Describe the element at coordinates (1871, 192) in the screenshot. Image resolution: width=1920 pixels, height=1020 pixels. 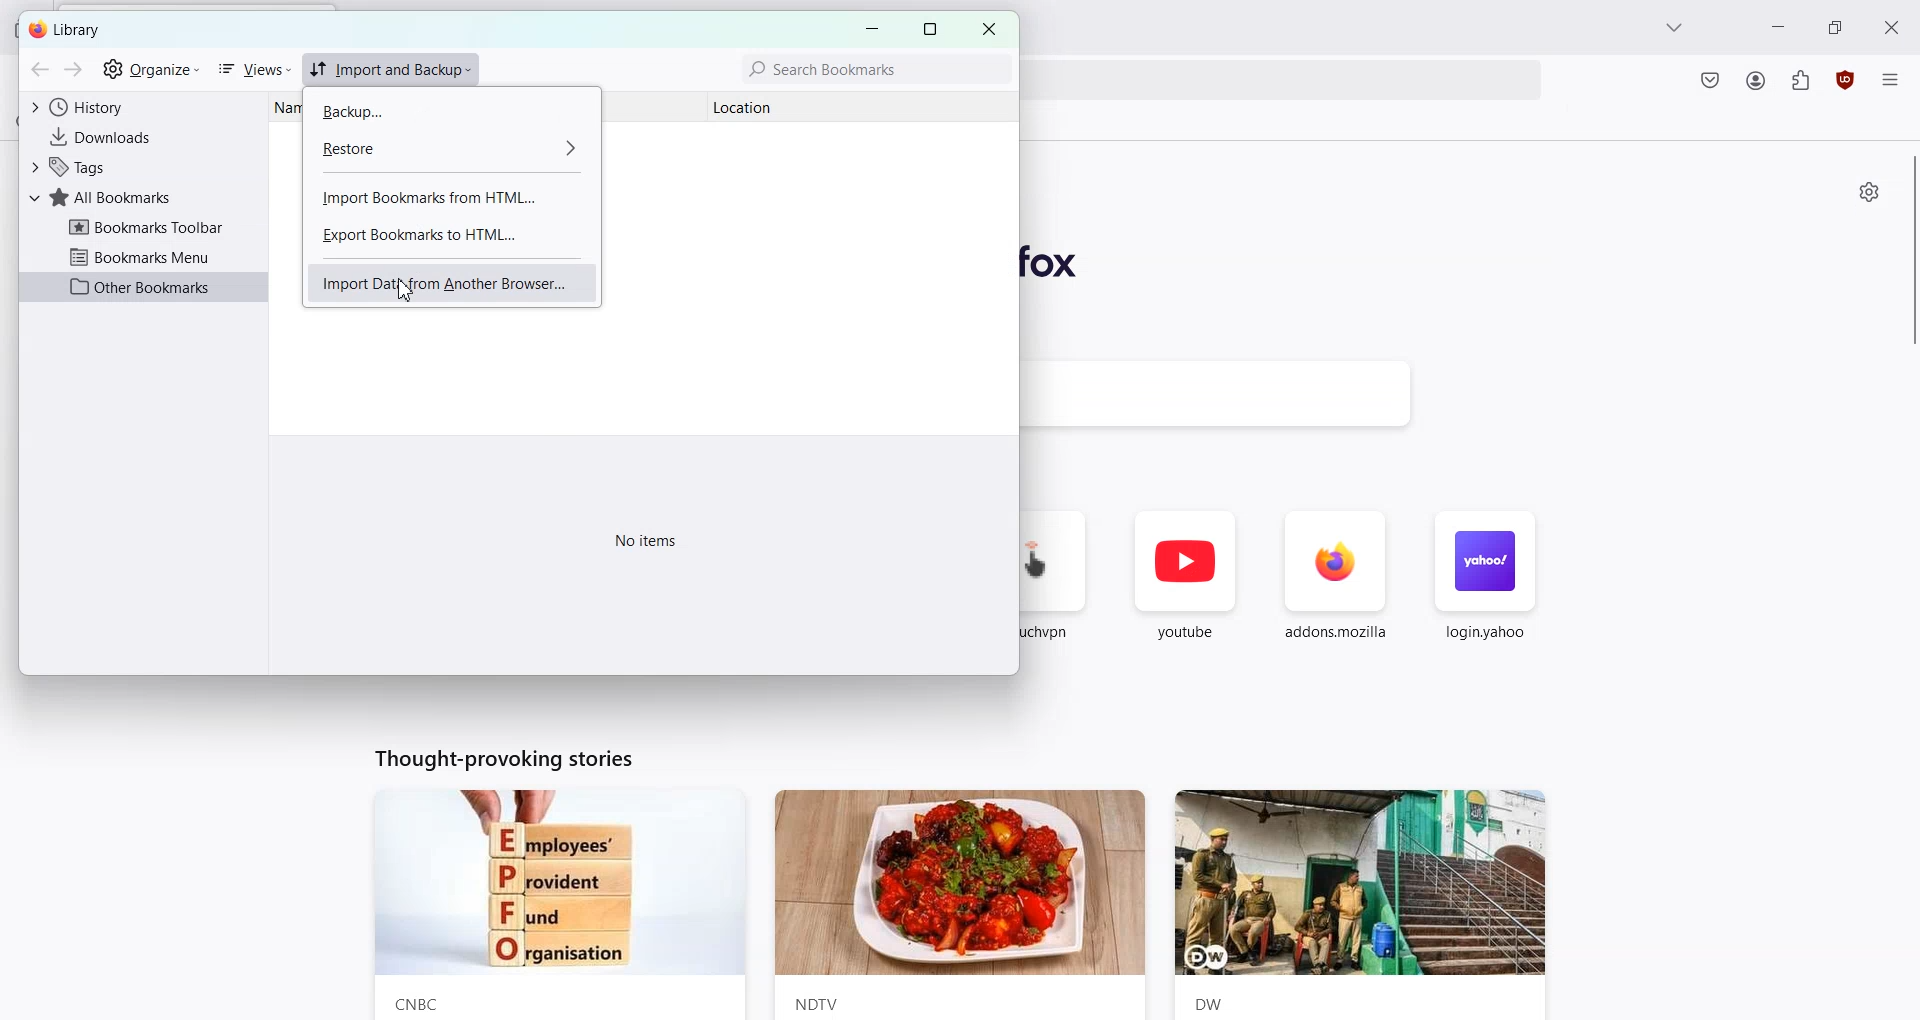
I see `Personalize new Tab` at that location.